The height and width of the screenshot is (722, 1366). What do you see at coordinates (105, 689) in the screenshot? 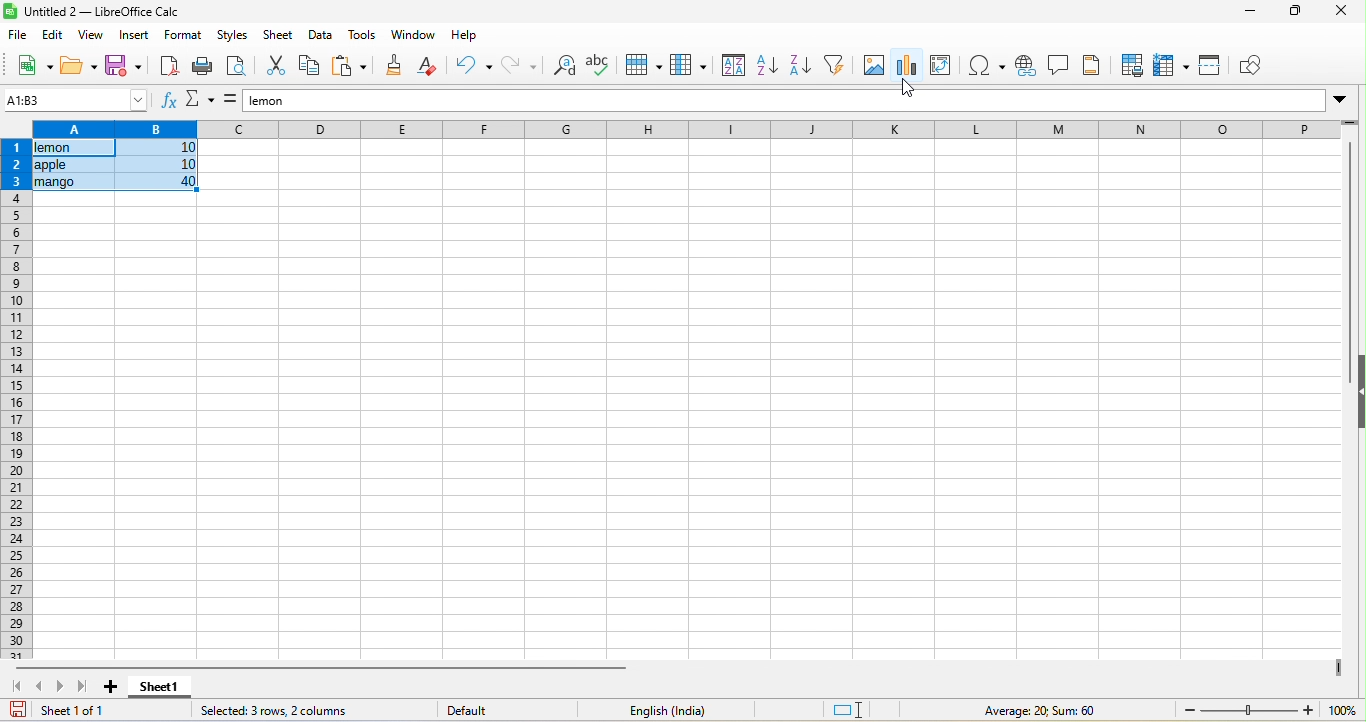
I see `add sheet` at bounding box center [105, 689].